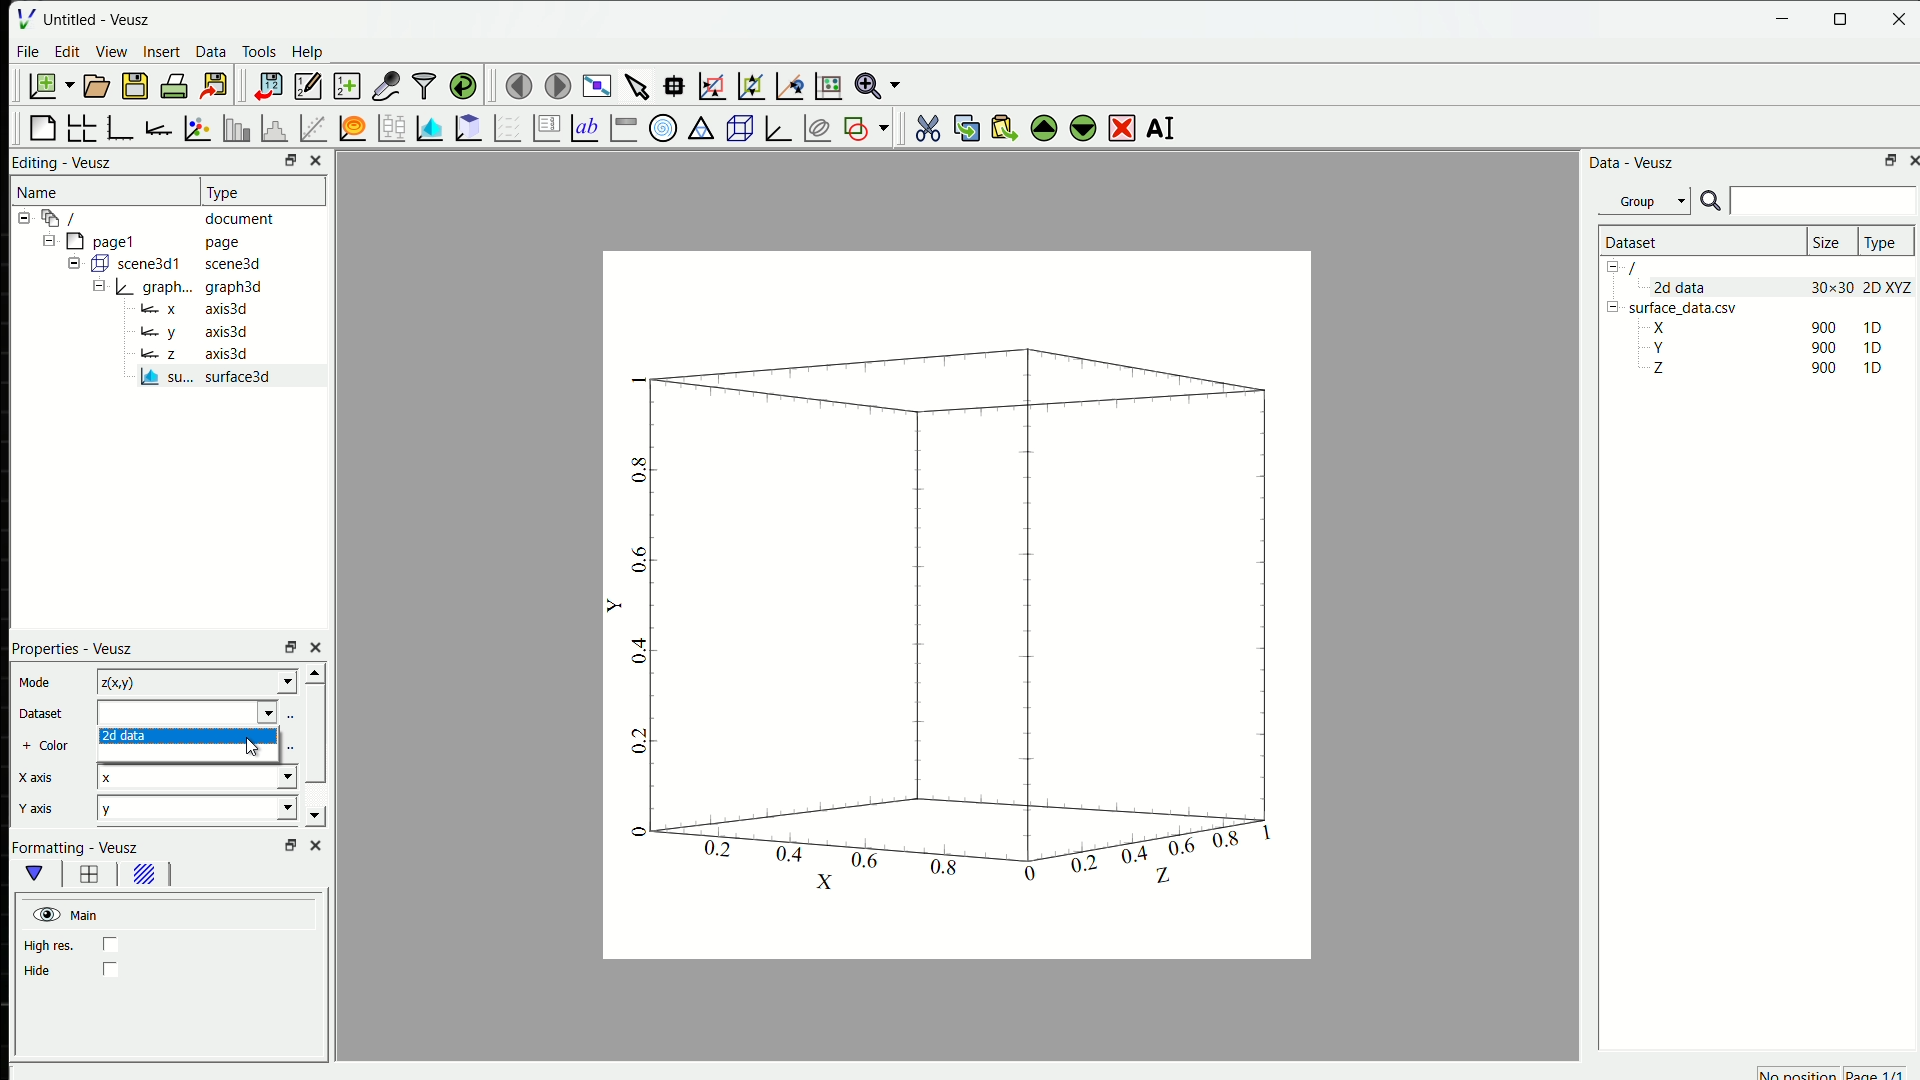  Describe the element at coordinates (957, 627) in the screenshot. I see `graph` at that location.